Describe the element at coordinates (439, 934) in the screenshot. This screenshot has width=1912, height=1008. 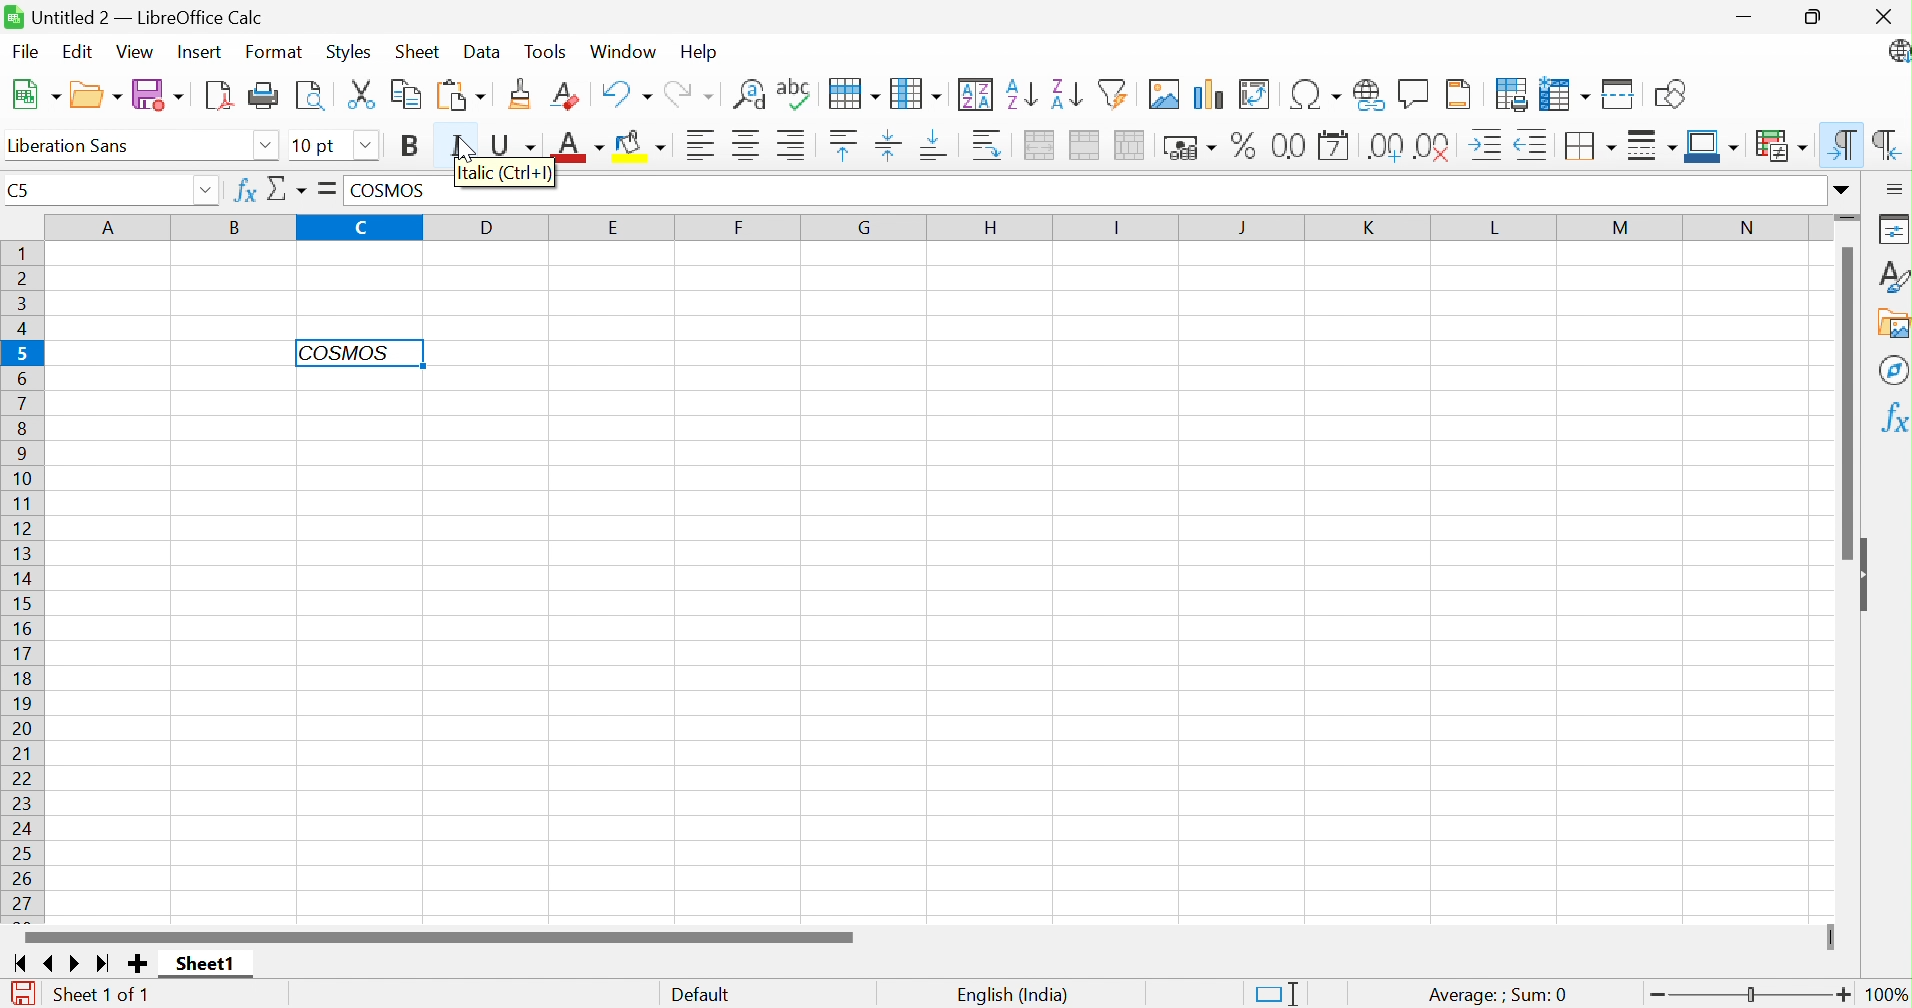
I see `Scroll bar` at that location.